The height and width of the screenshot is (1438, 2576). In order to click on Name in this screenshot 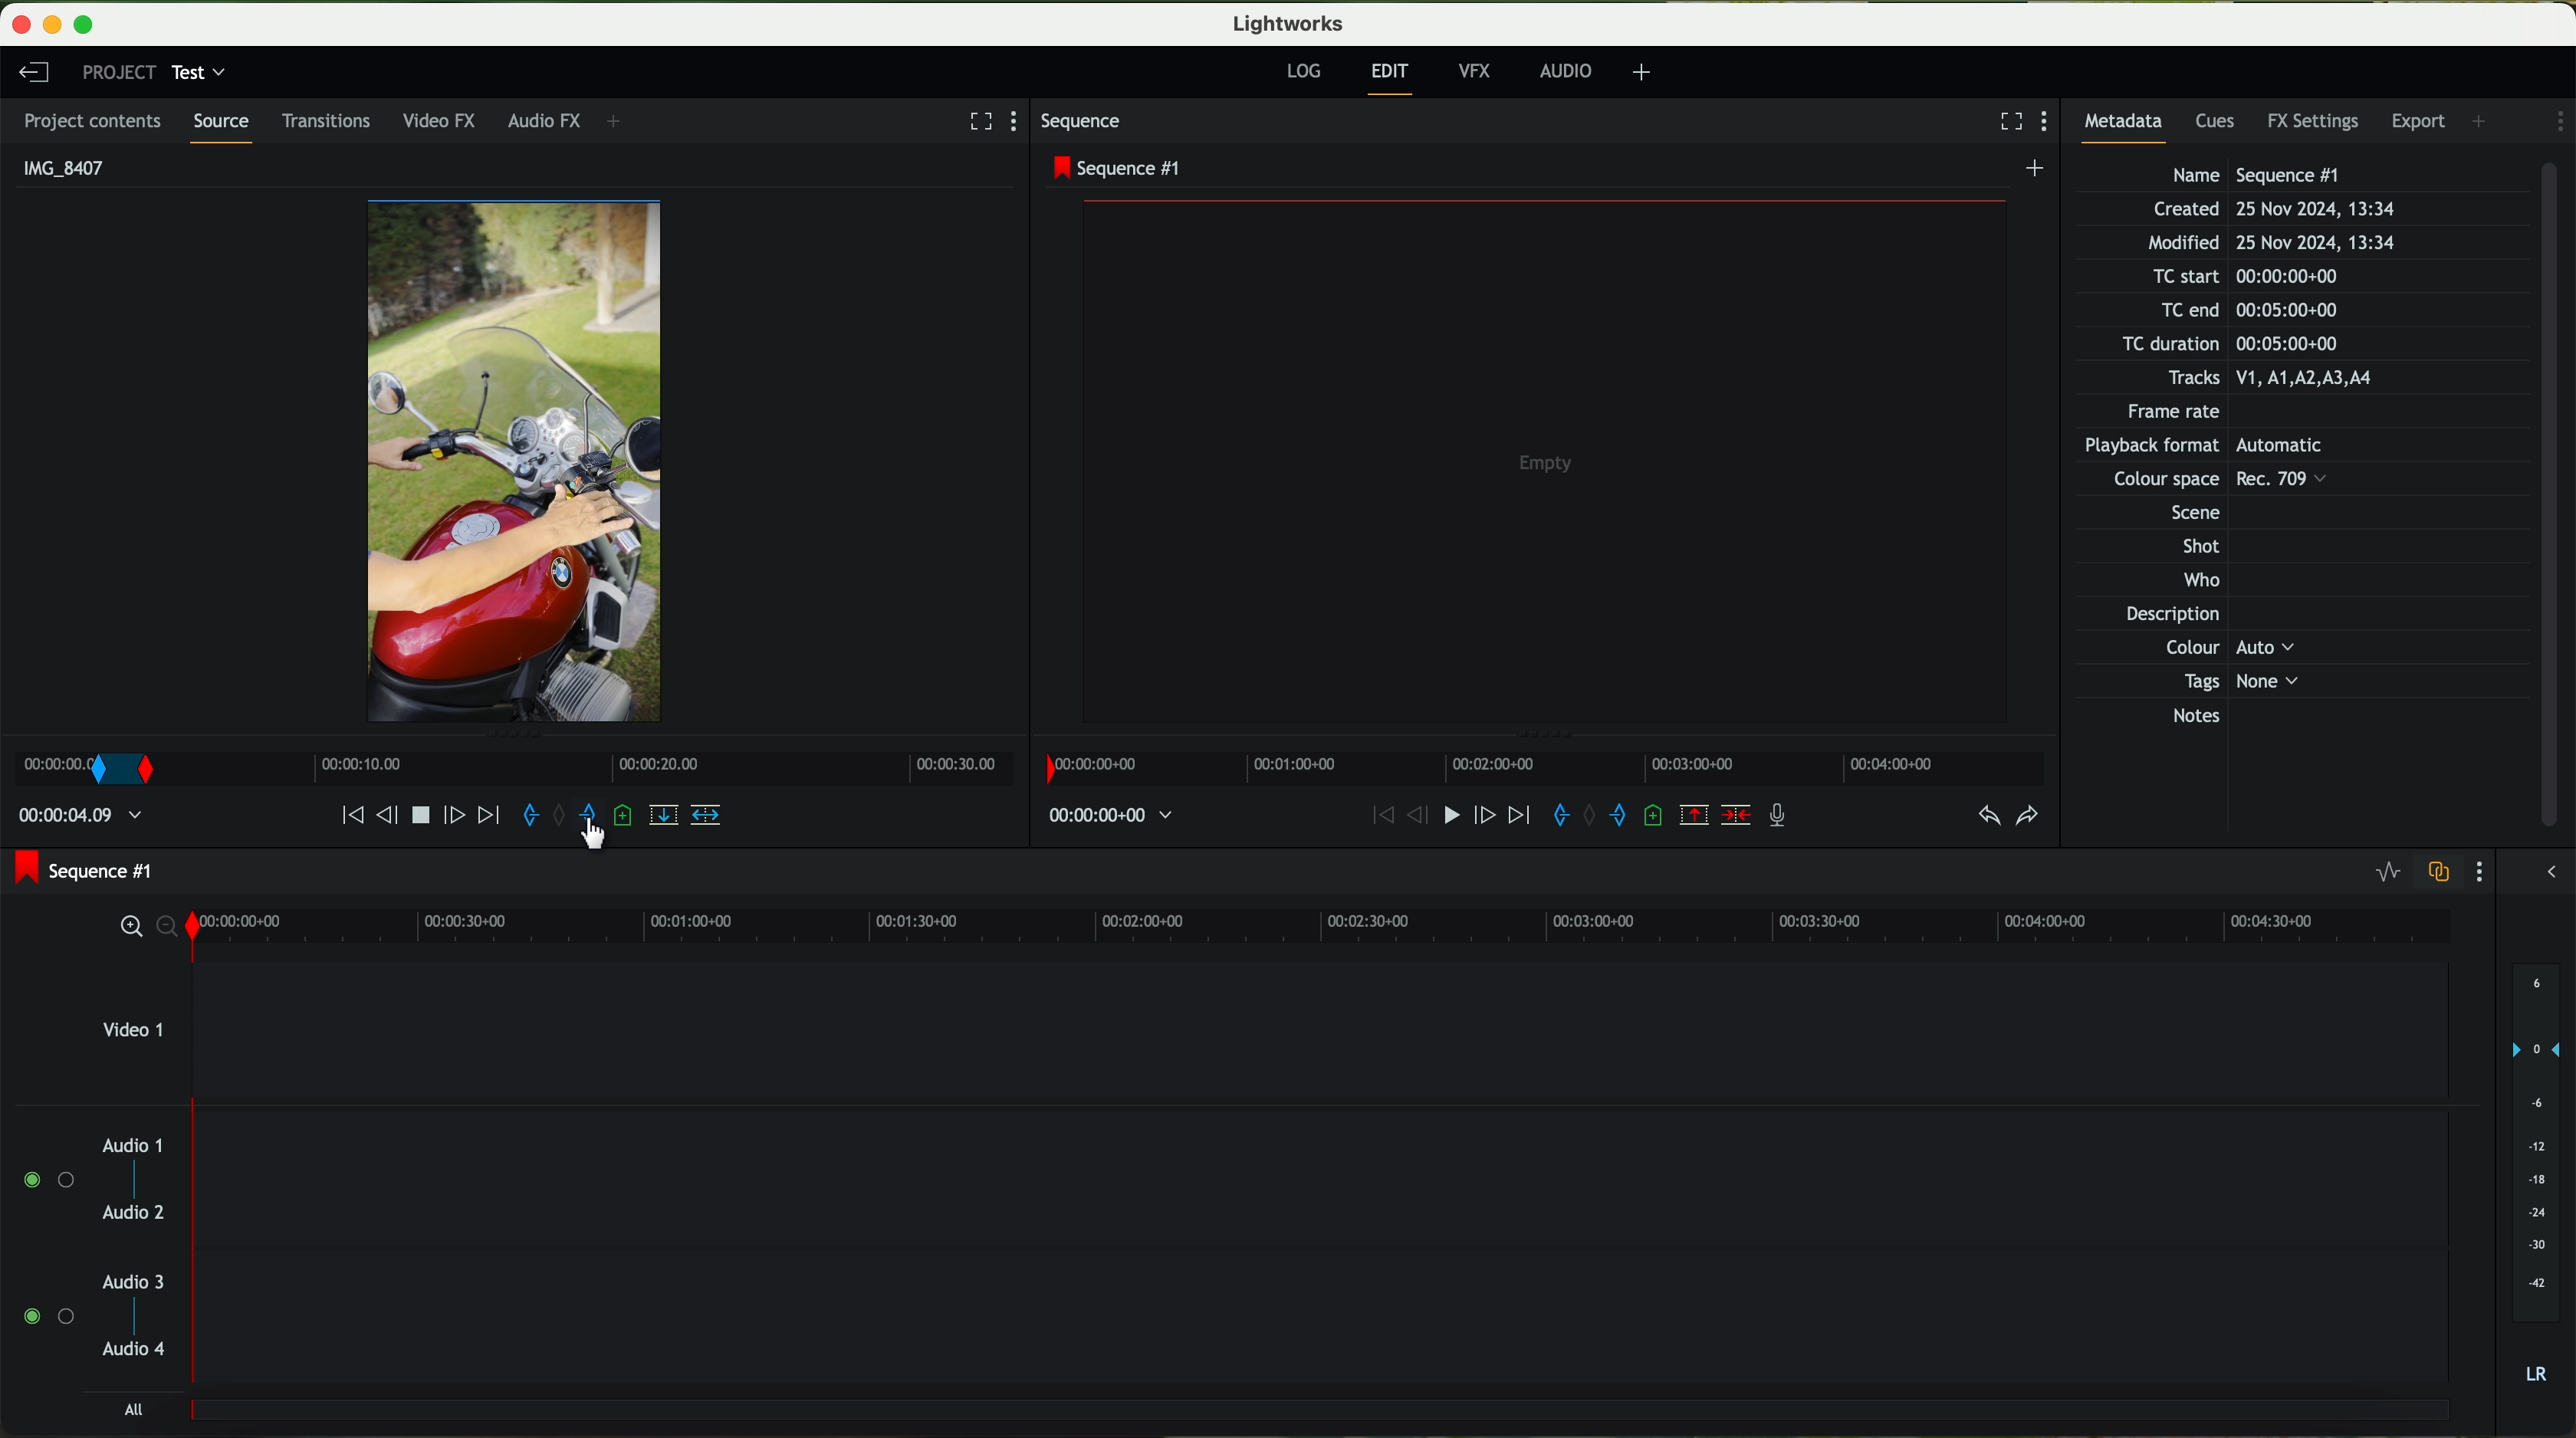, I will do `click(2261, 174)`.